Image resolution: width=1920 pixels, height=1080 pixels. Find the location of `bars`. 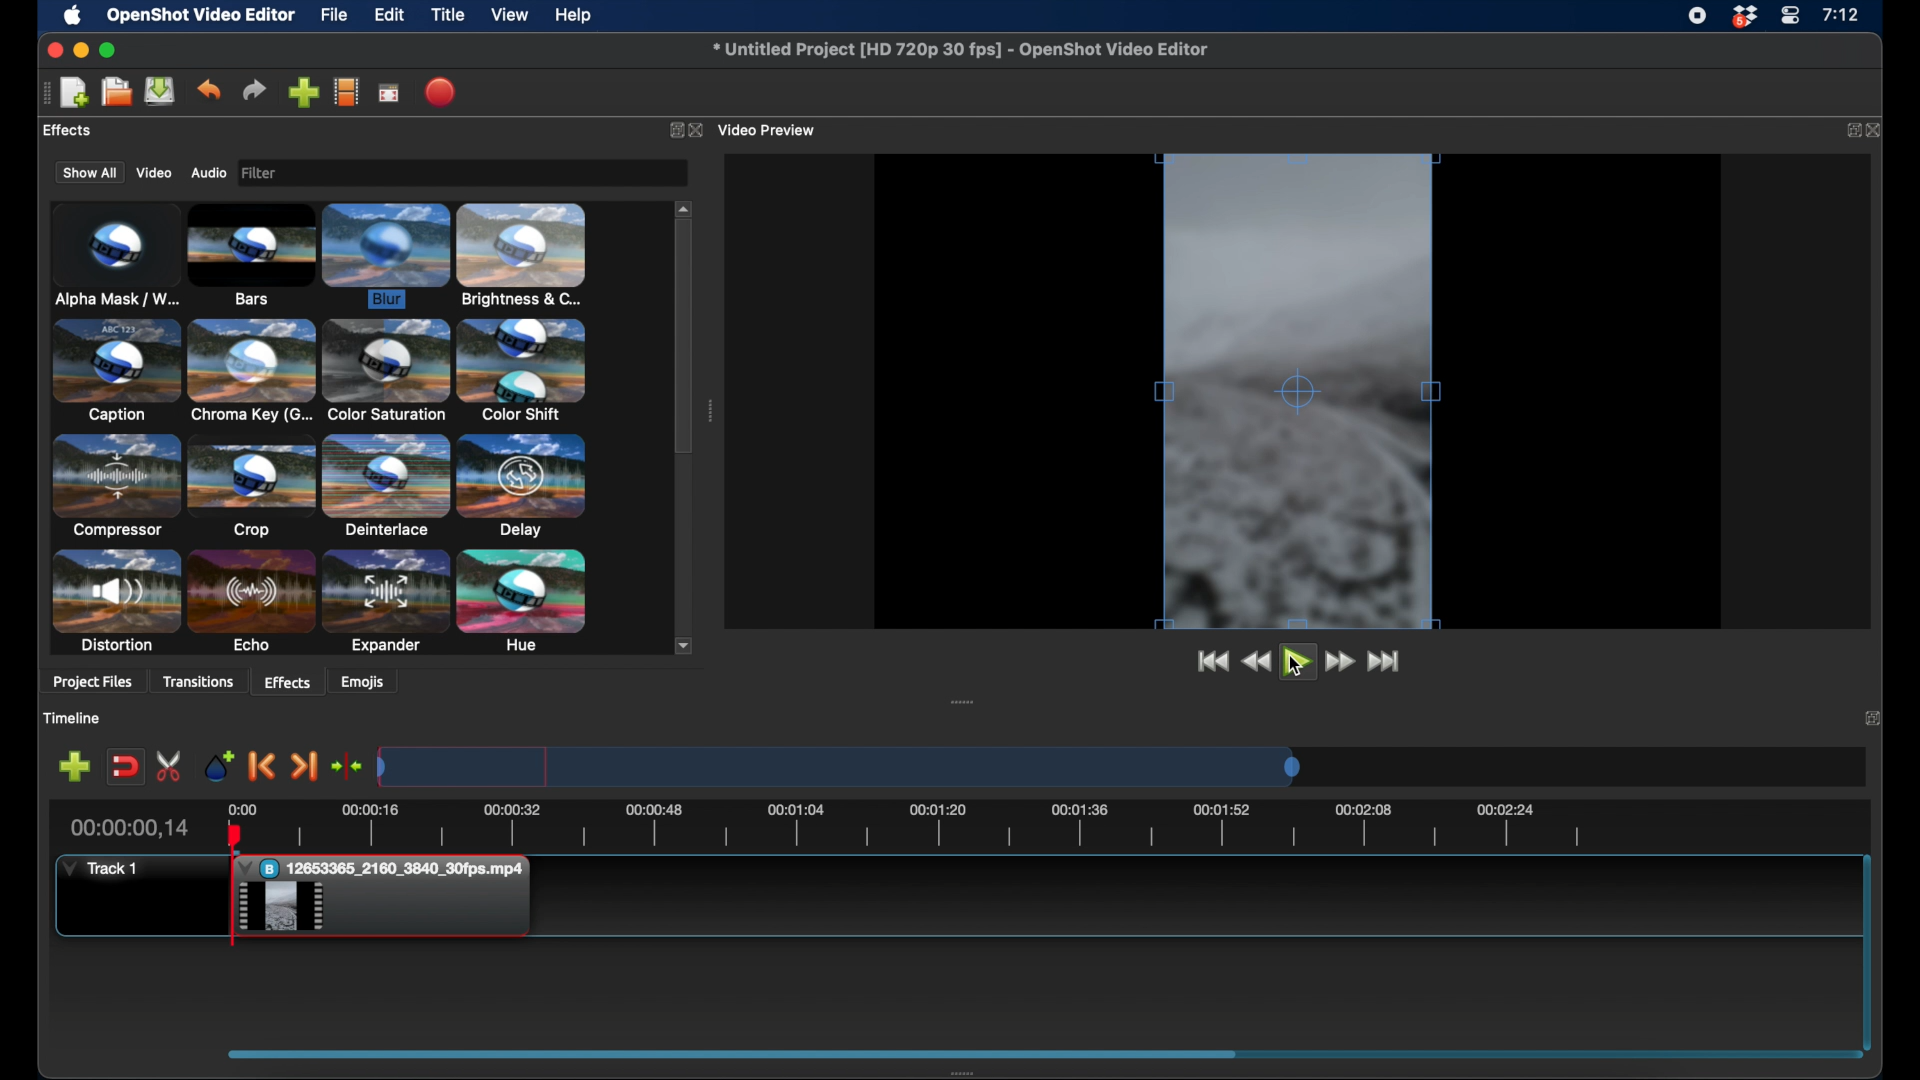

bars is located at coordinates (252, 256).